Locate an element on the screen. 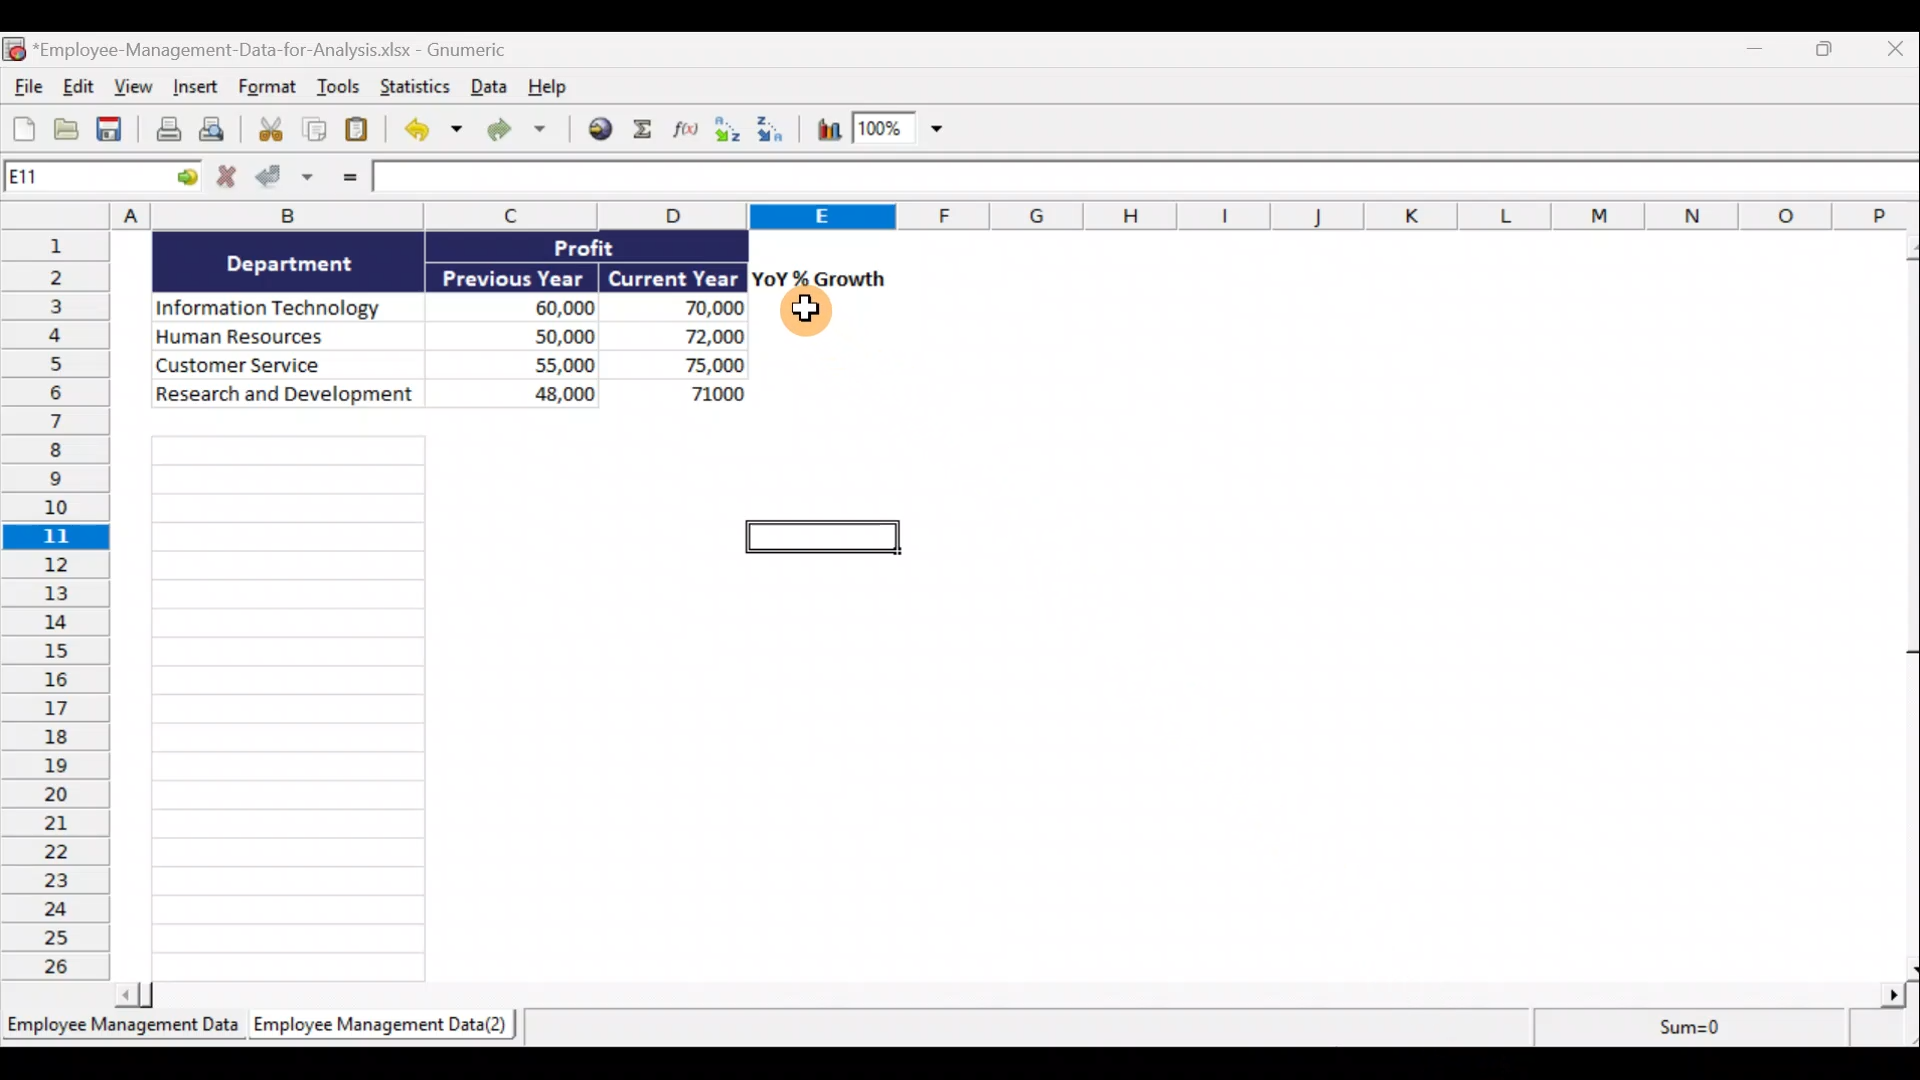 Image resolution: width=1920 pixels, height=1080 pixels. Tools is located at coordinates (341, 90).